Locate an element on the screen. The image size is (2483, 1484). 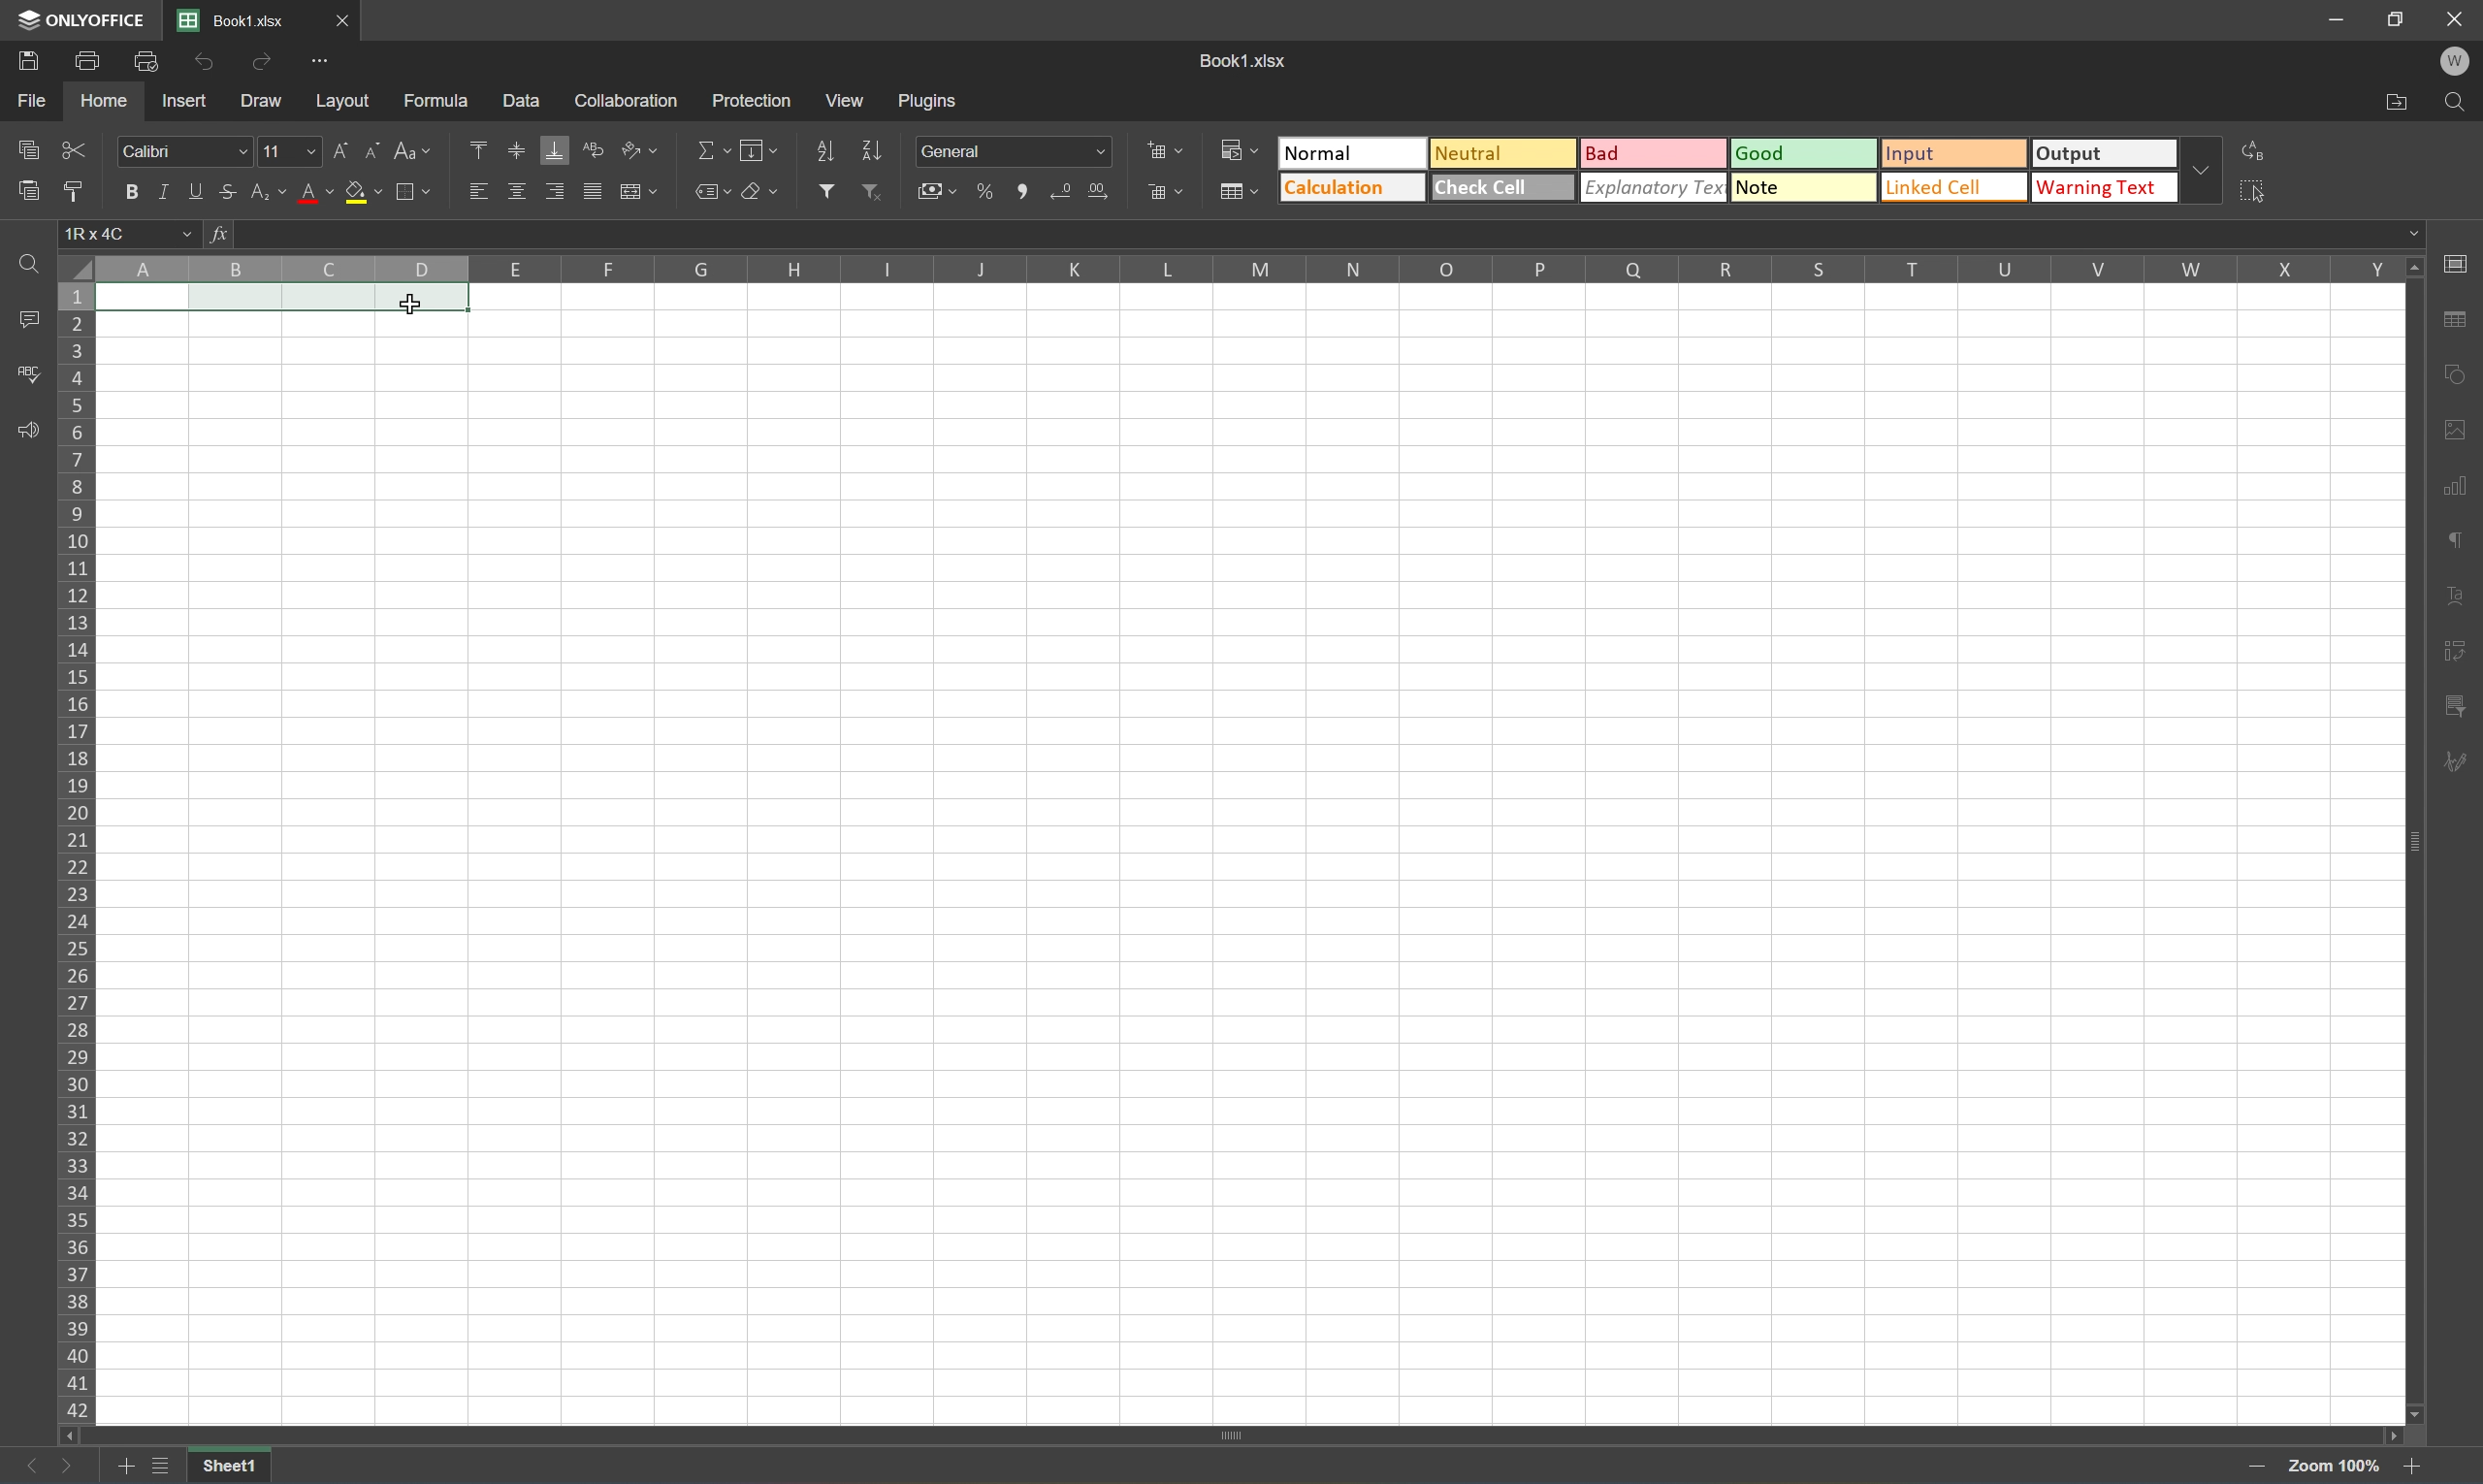
Conditional formatting is located at coordinates (1240, 149).